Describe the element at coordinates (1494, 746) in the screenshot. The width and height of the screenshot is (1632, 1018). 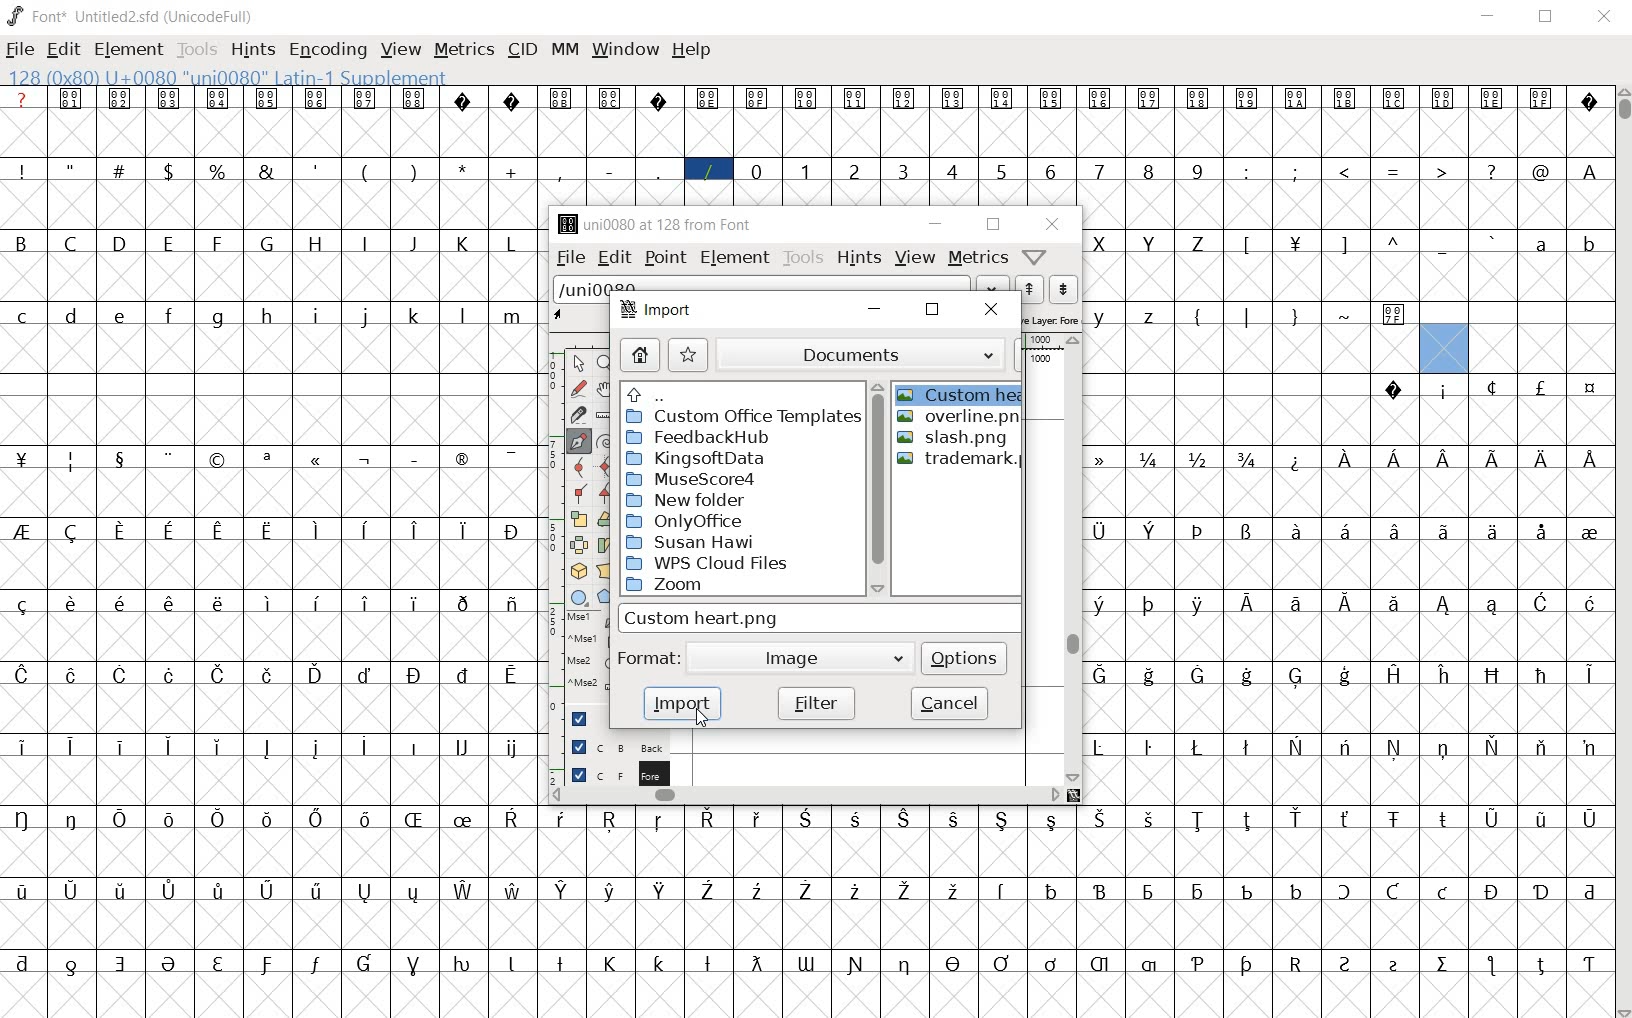
I see `glyph` at that location.